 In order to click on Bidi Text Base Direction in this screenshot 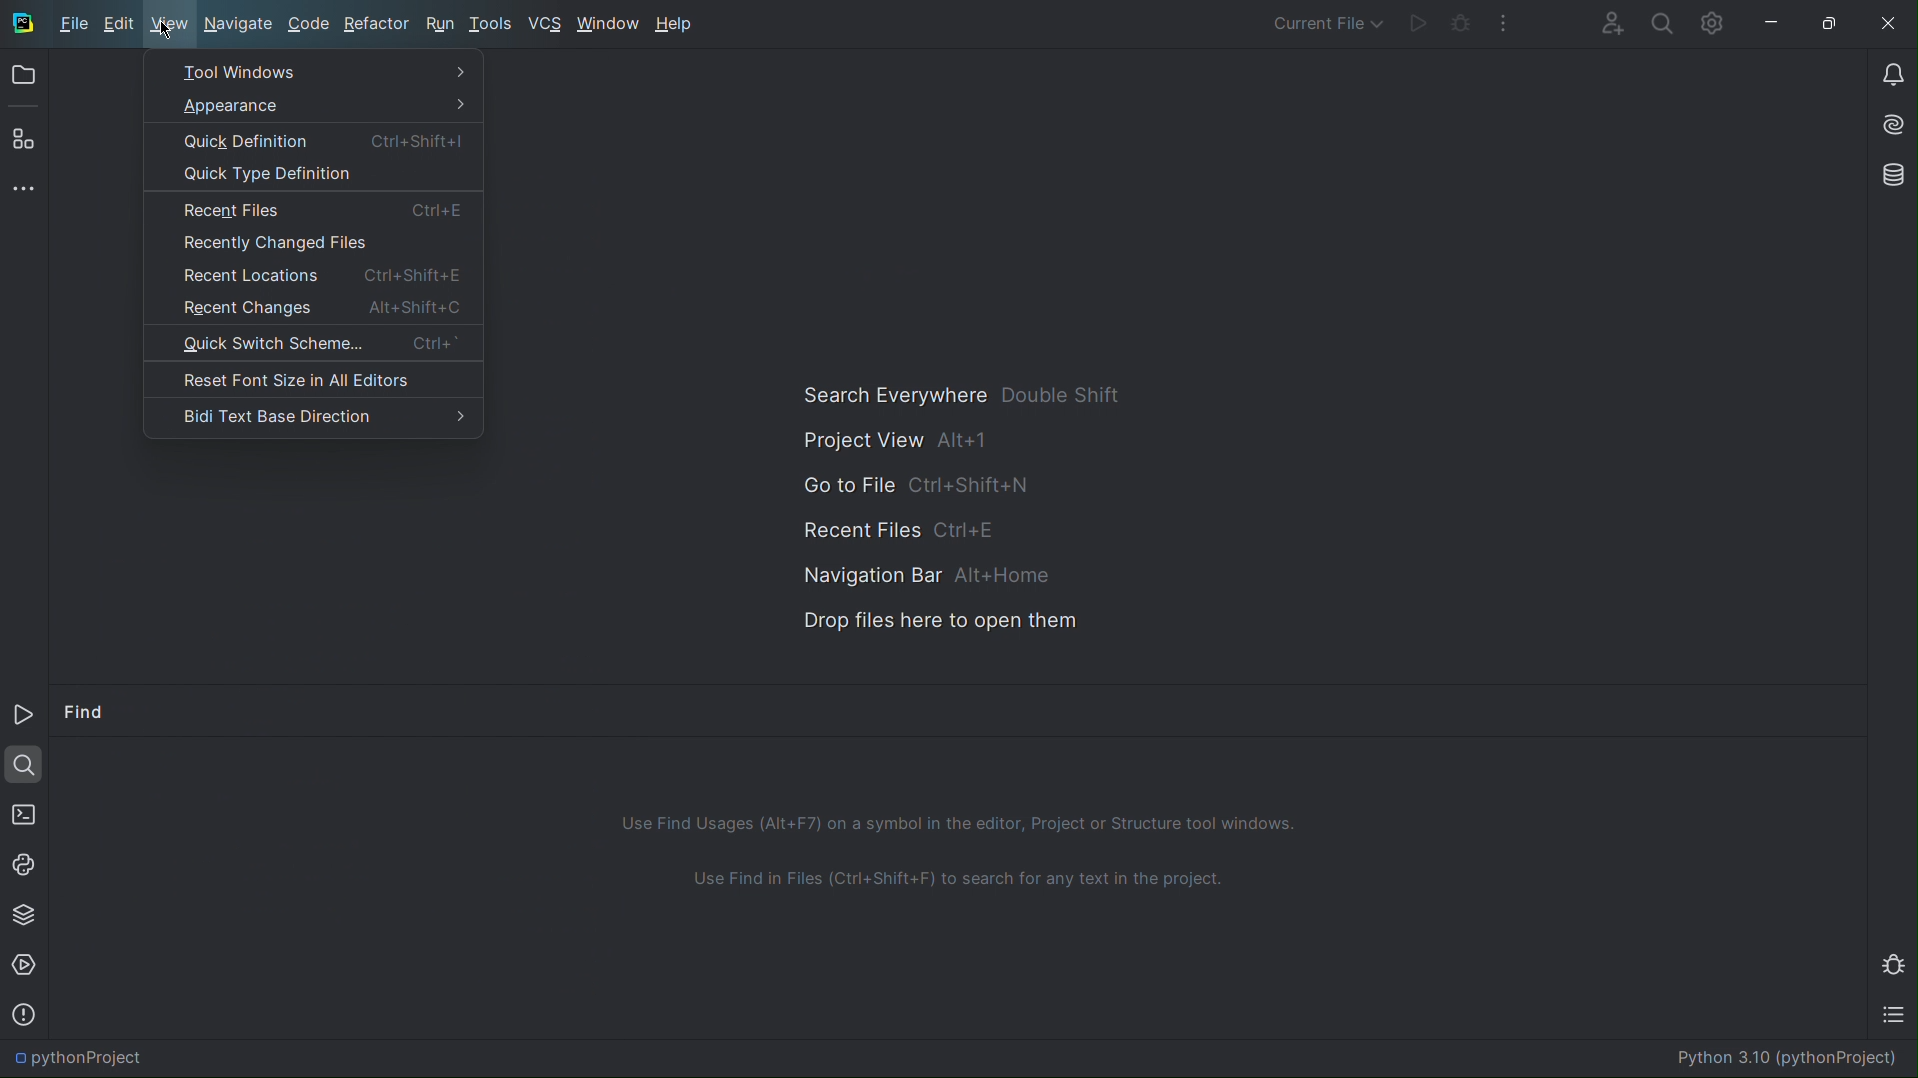, I will do `click(313, 414)`.